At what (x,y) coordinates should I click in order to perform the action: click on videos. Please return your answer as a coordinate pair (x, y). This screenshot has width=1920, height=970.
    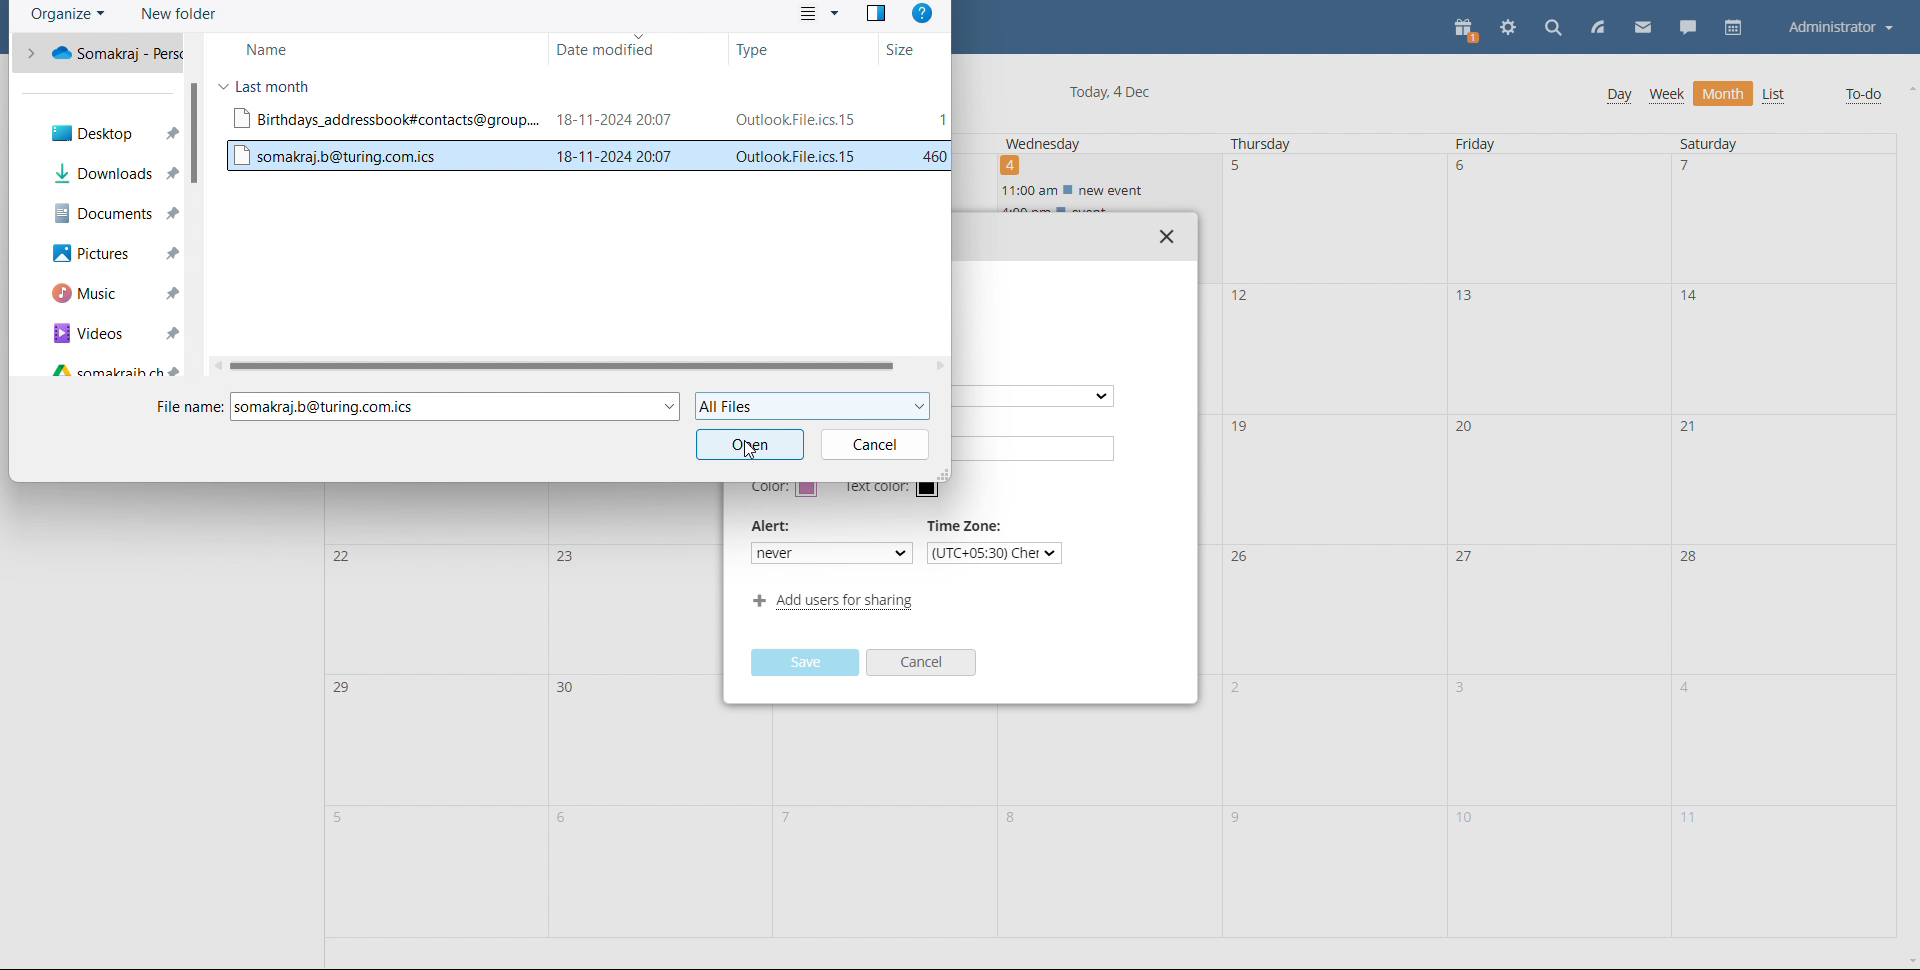
    Looking at the image, I should click on (109, 332).